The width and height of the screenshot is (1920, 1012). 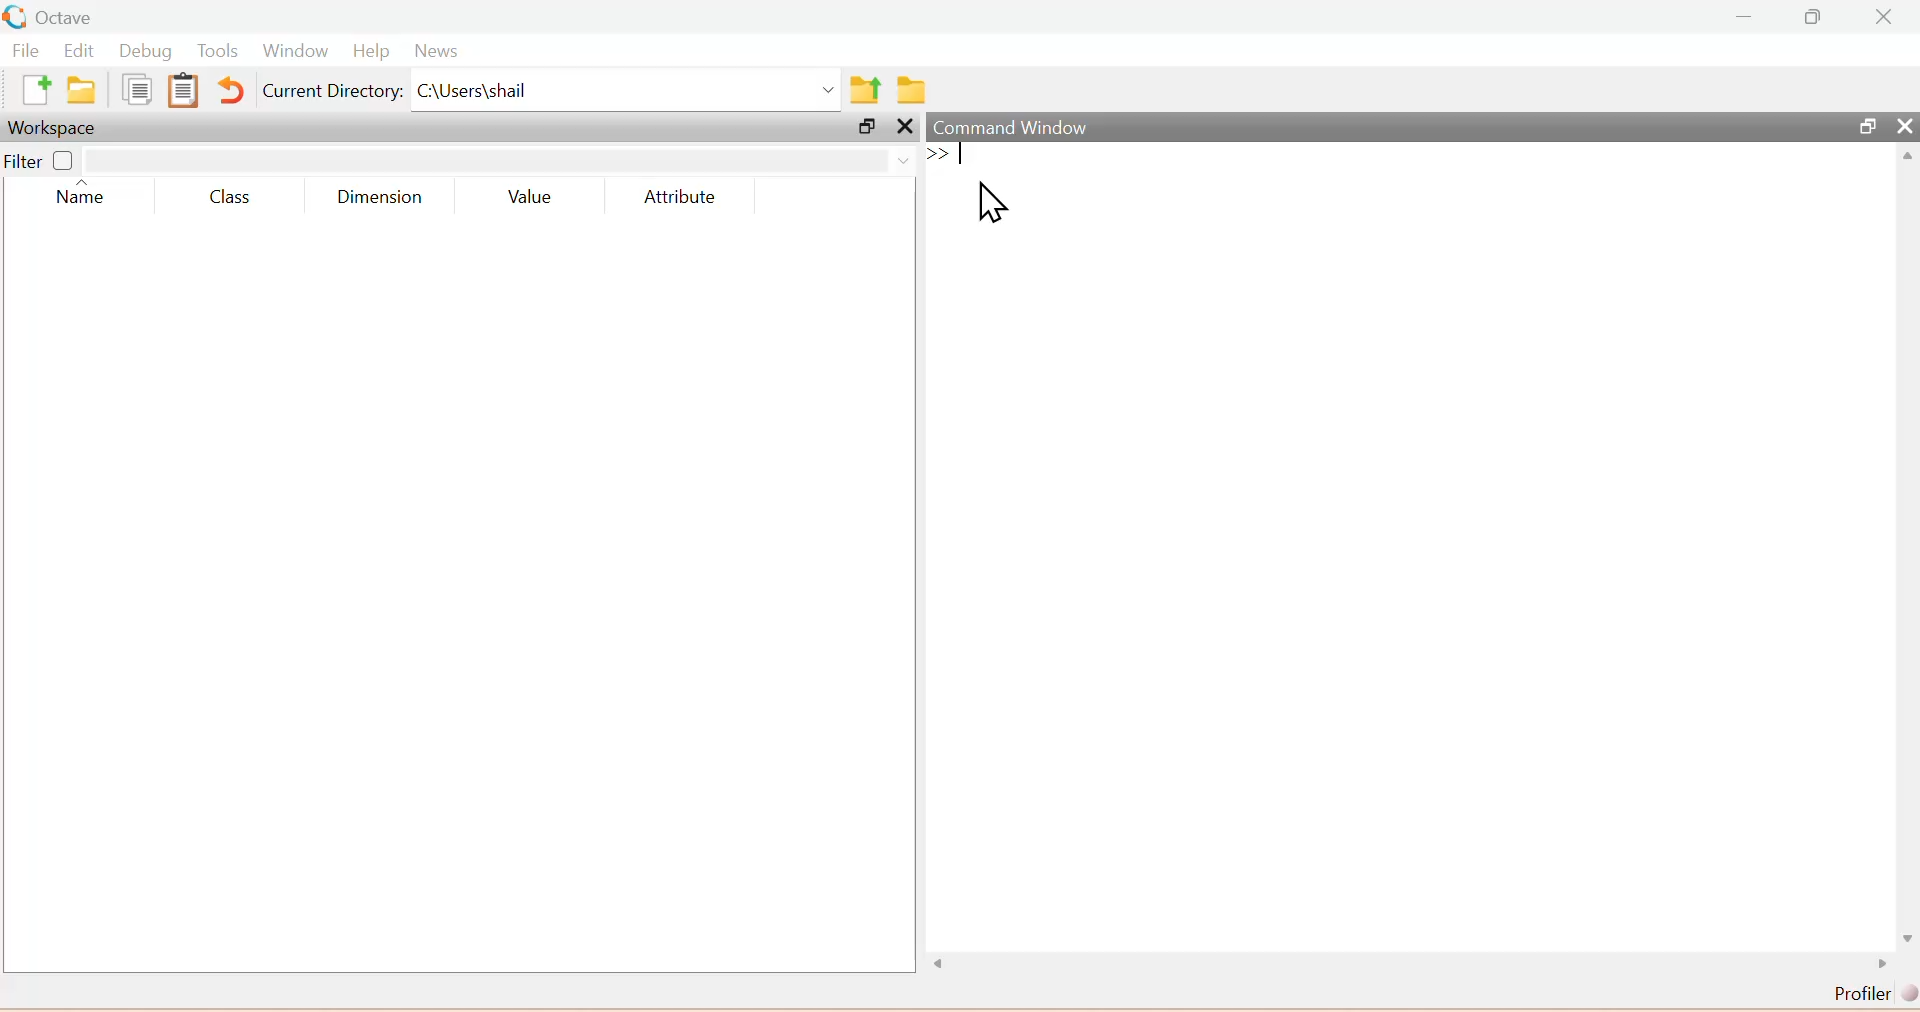 I want to click on Cursor, so click(x=996, y=205).